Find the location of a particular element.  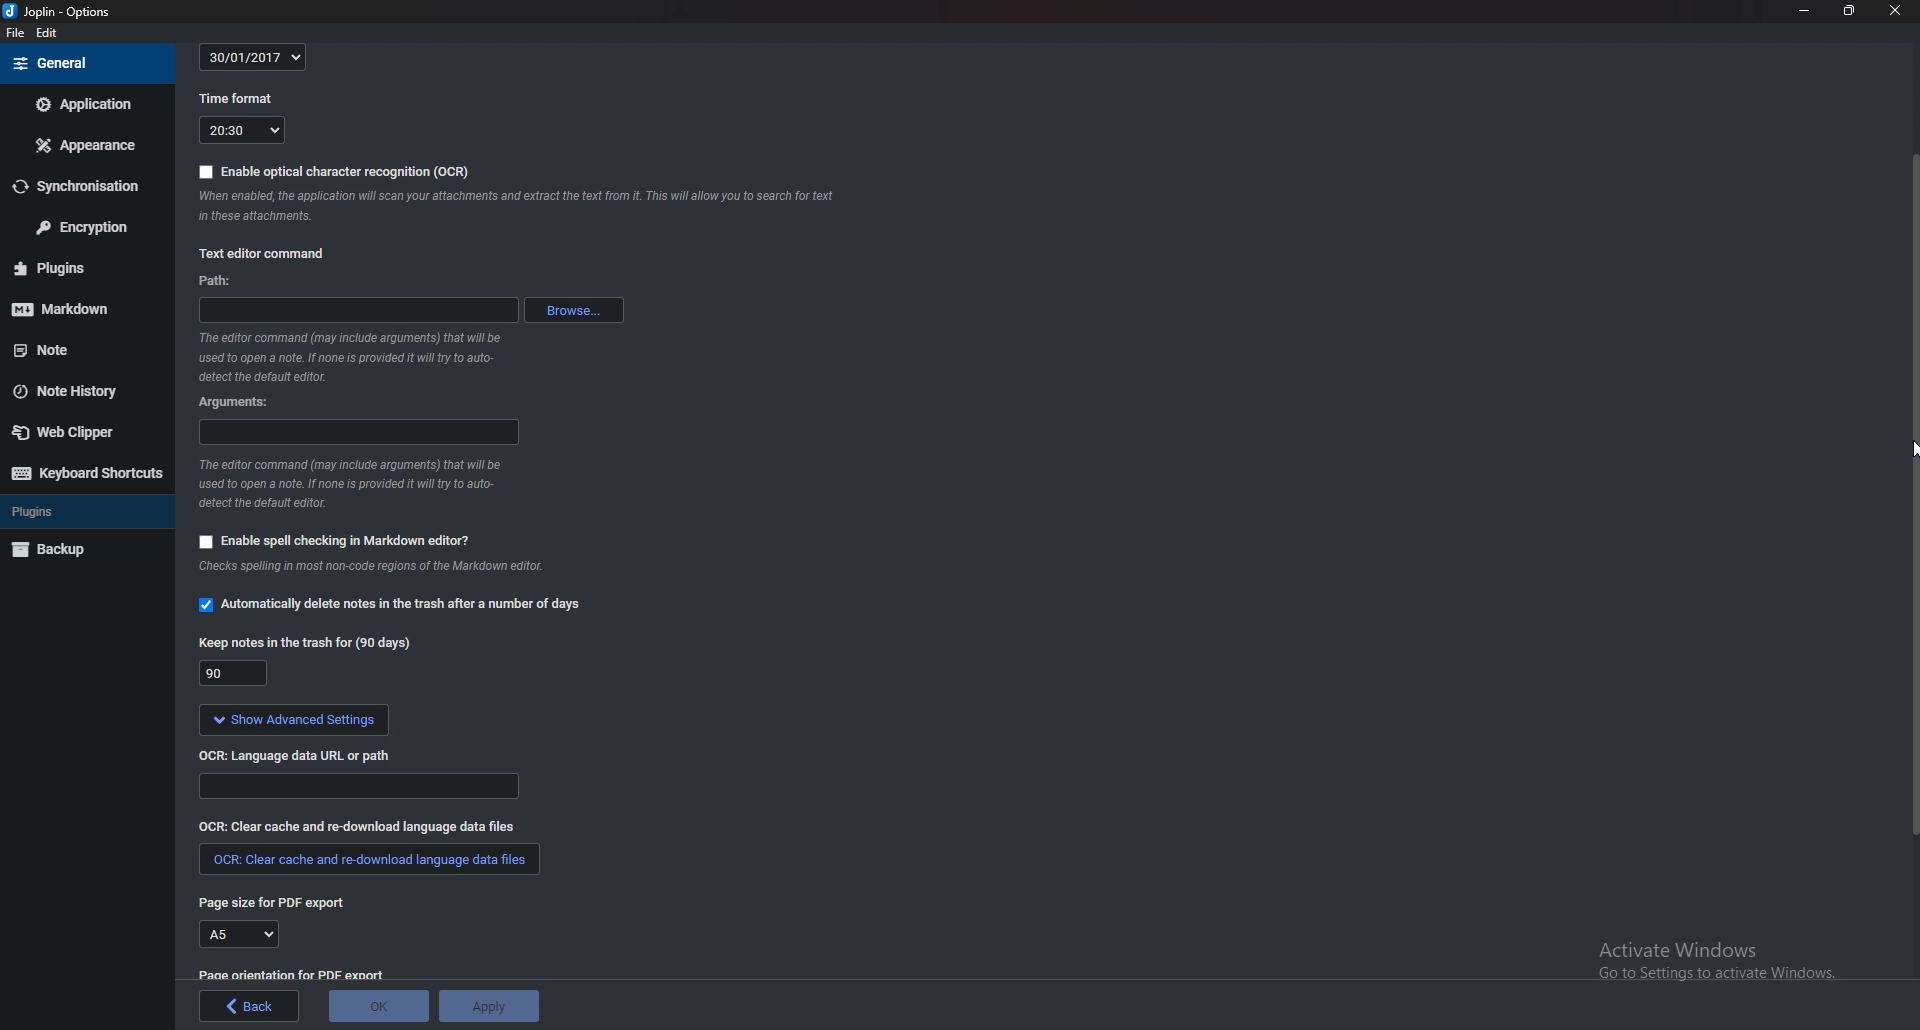

Note history is located at coordinates (77, 393).